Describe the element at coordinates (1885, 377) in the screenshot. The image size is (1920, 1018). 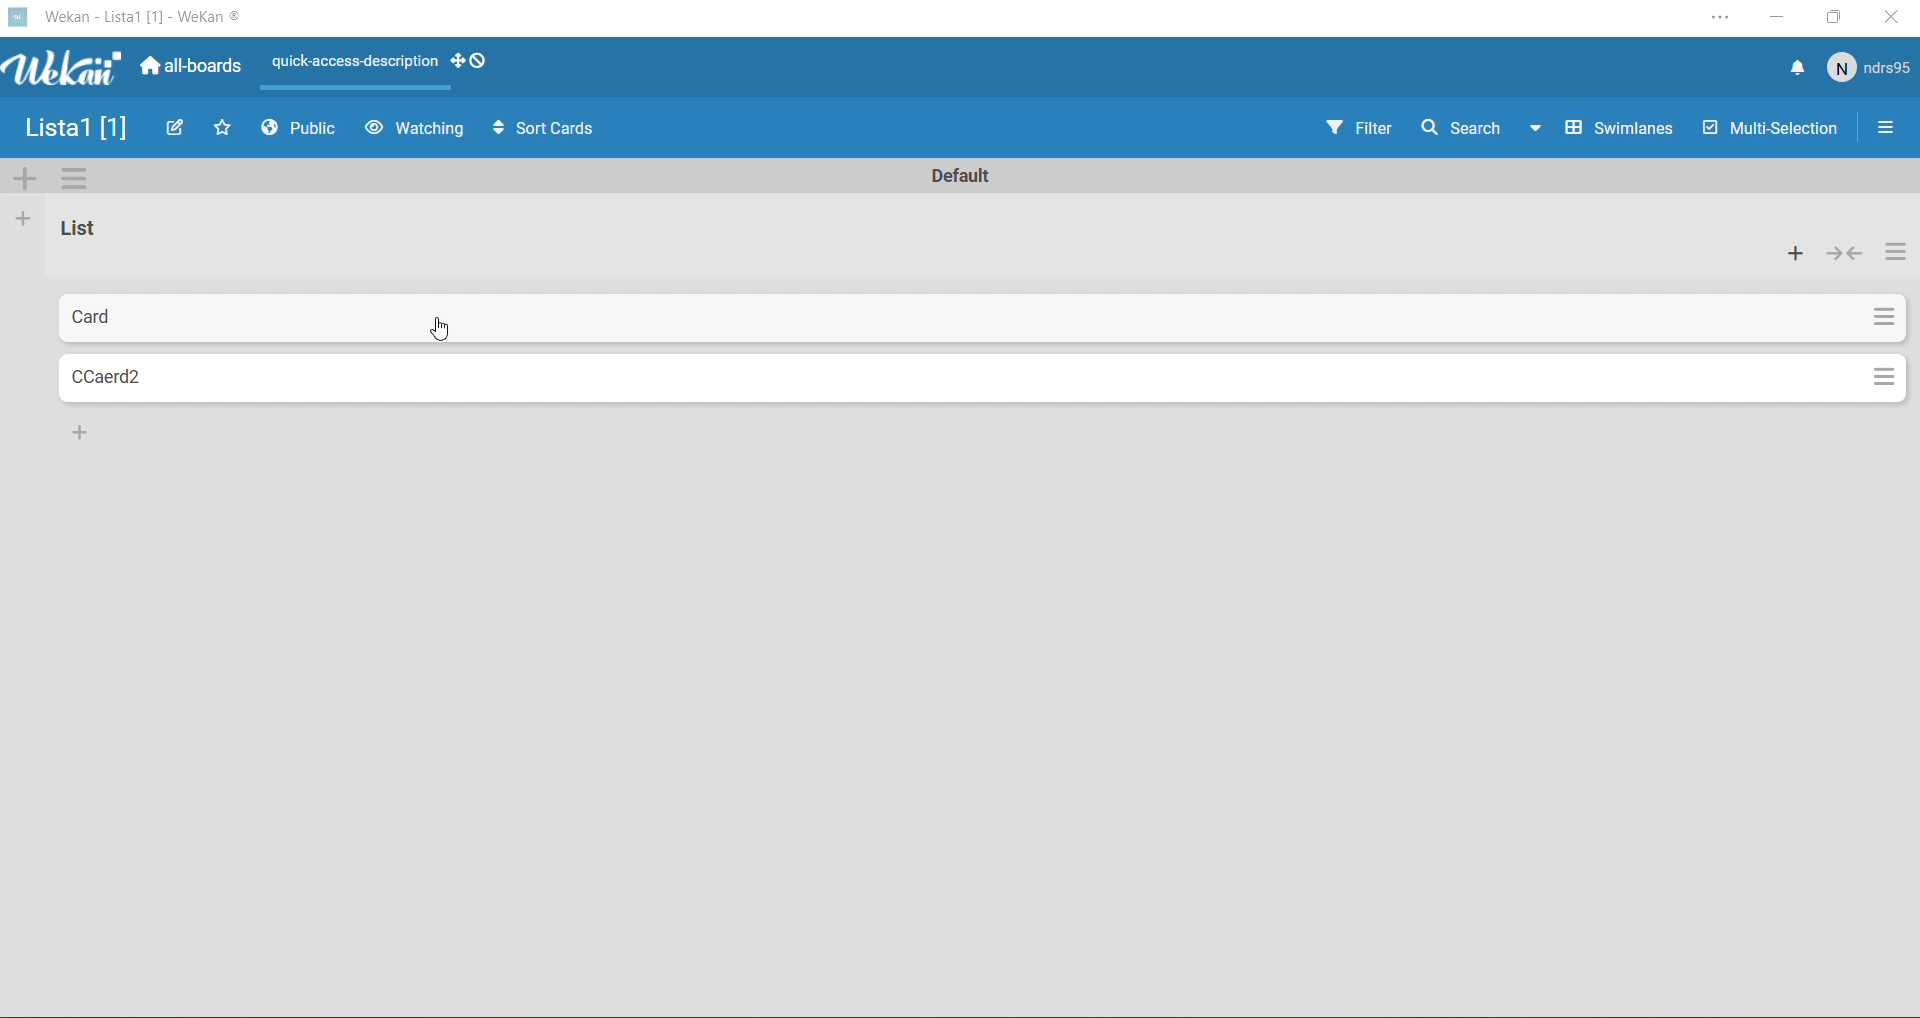
I see `Settings` at that location.